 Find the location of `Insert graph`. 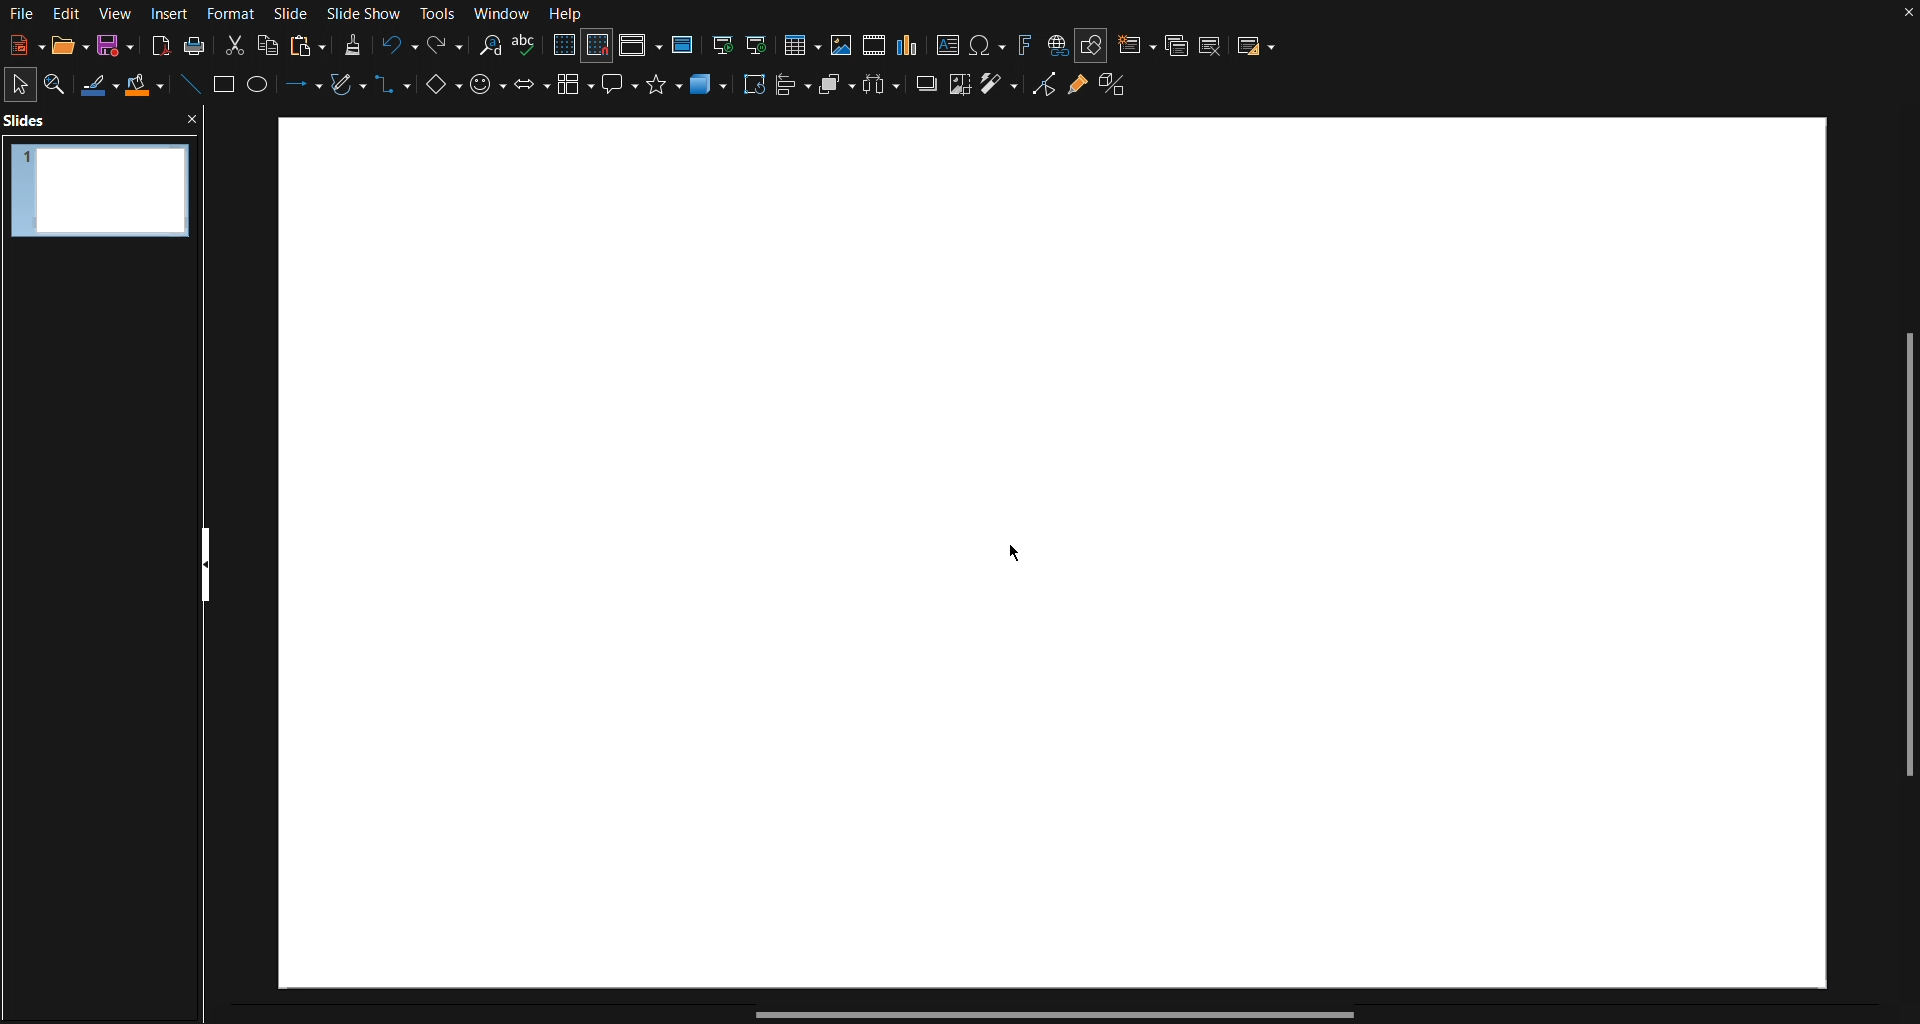

Insert graph is located at coordinates (909, 45).